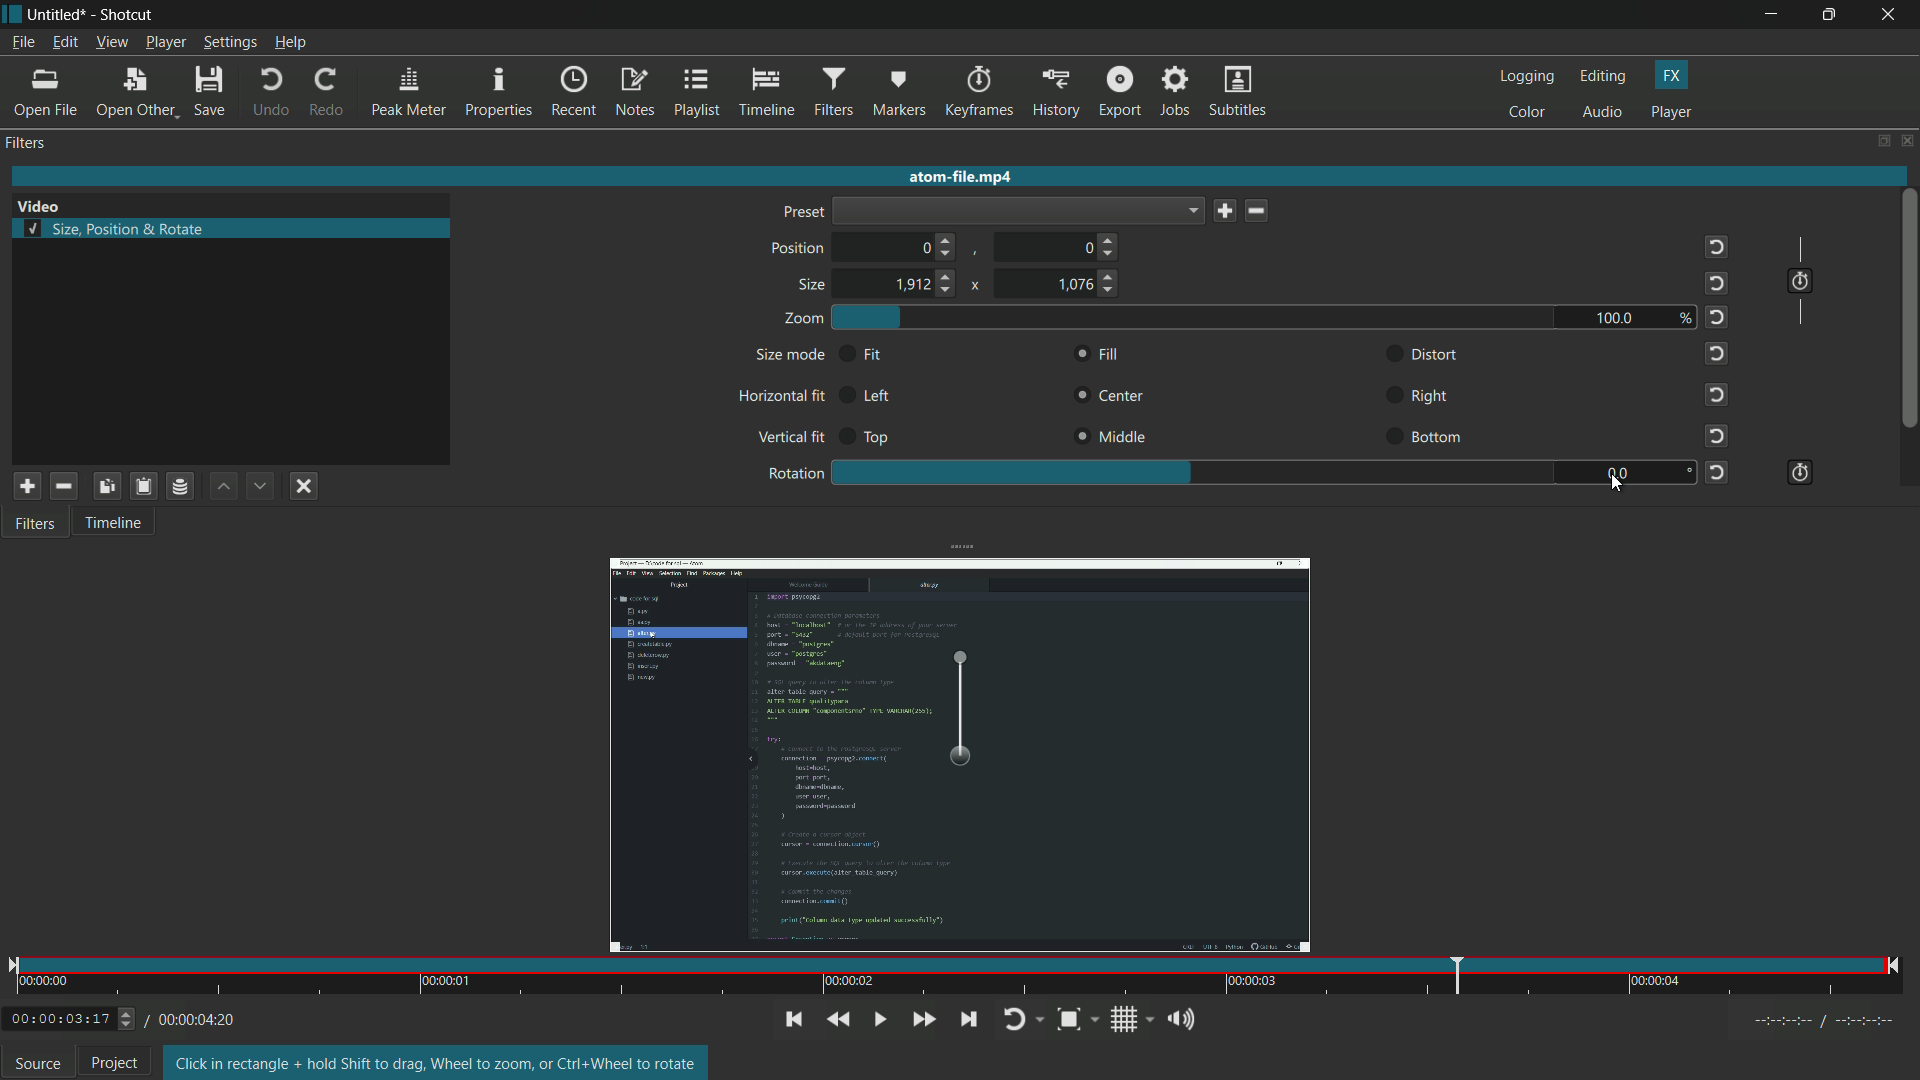 This screenshot has width=1920, height=1080. What do you see at coordinates (764, 93) in the screenshot?
I see `timeline` at bounding box center [764, 93].